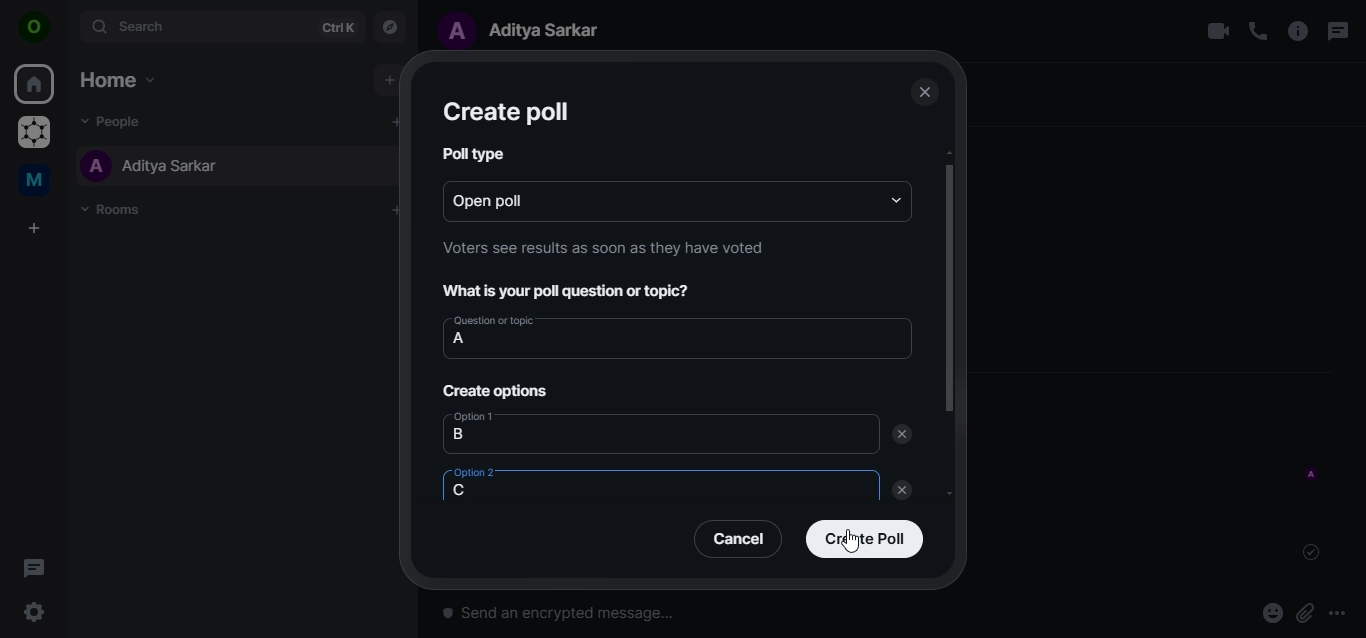  Describe the element at coordinates (391, 25) in the screenshot. I see `explore rooms` at that location.